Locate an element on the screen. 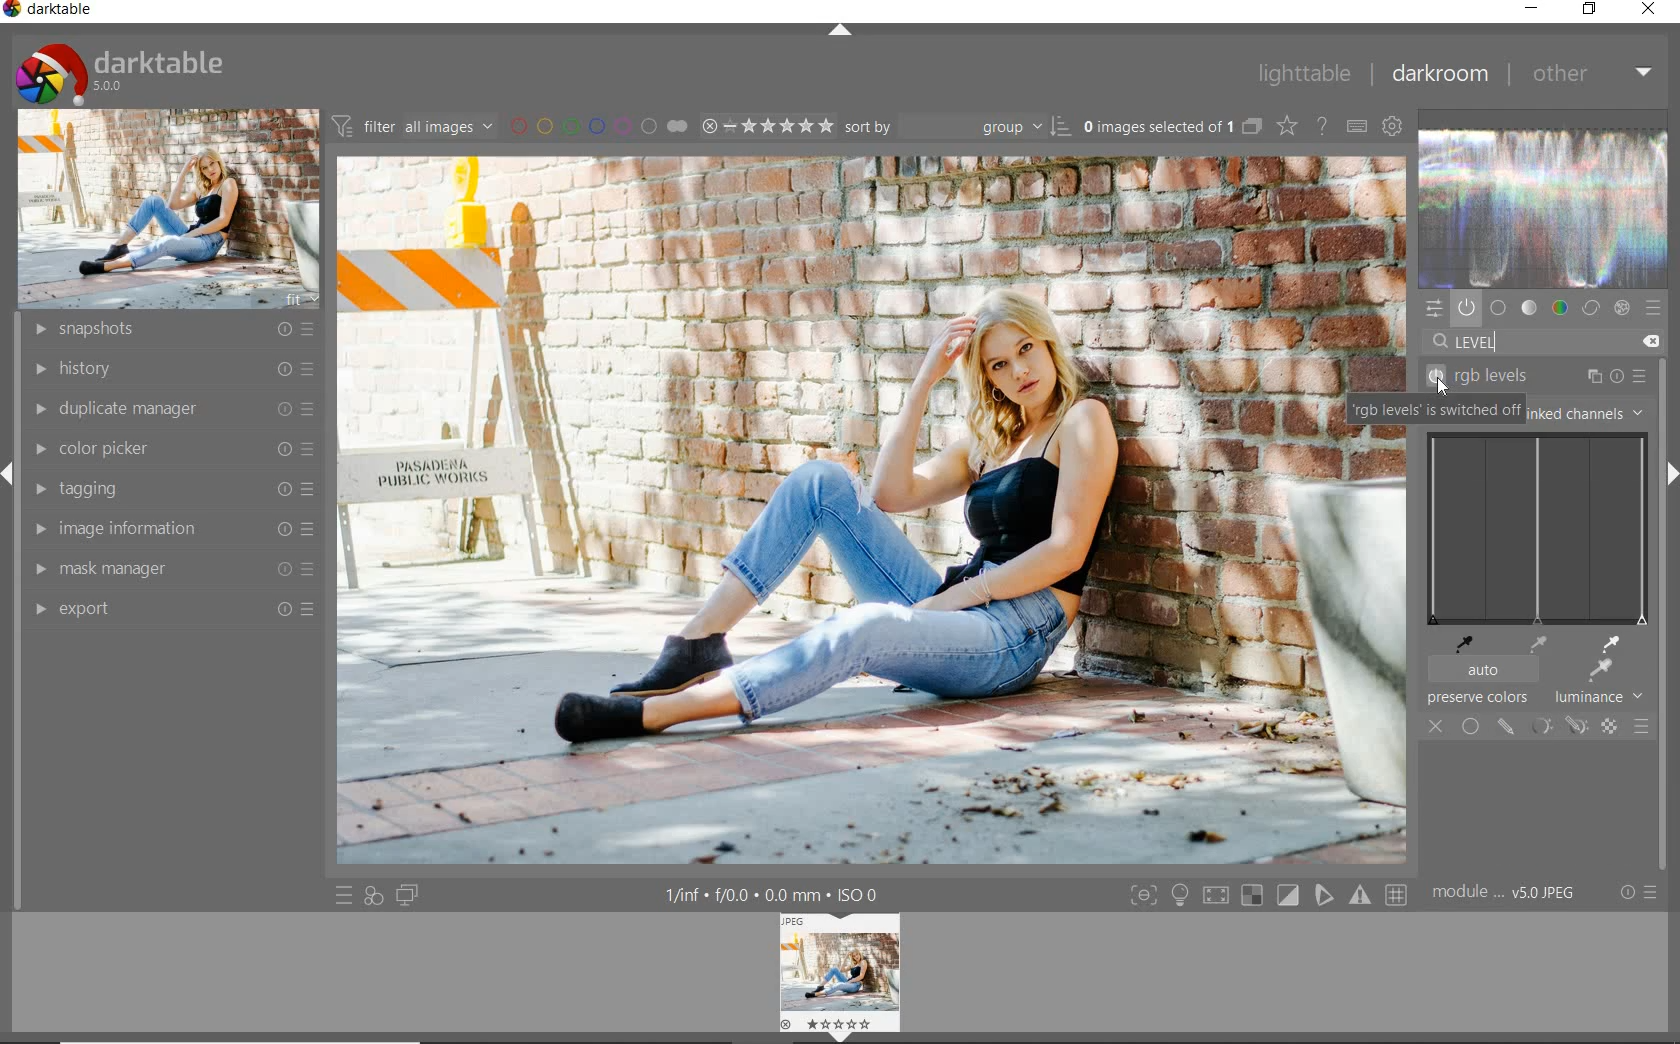  selected images is located at coordinates (1156, 127).